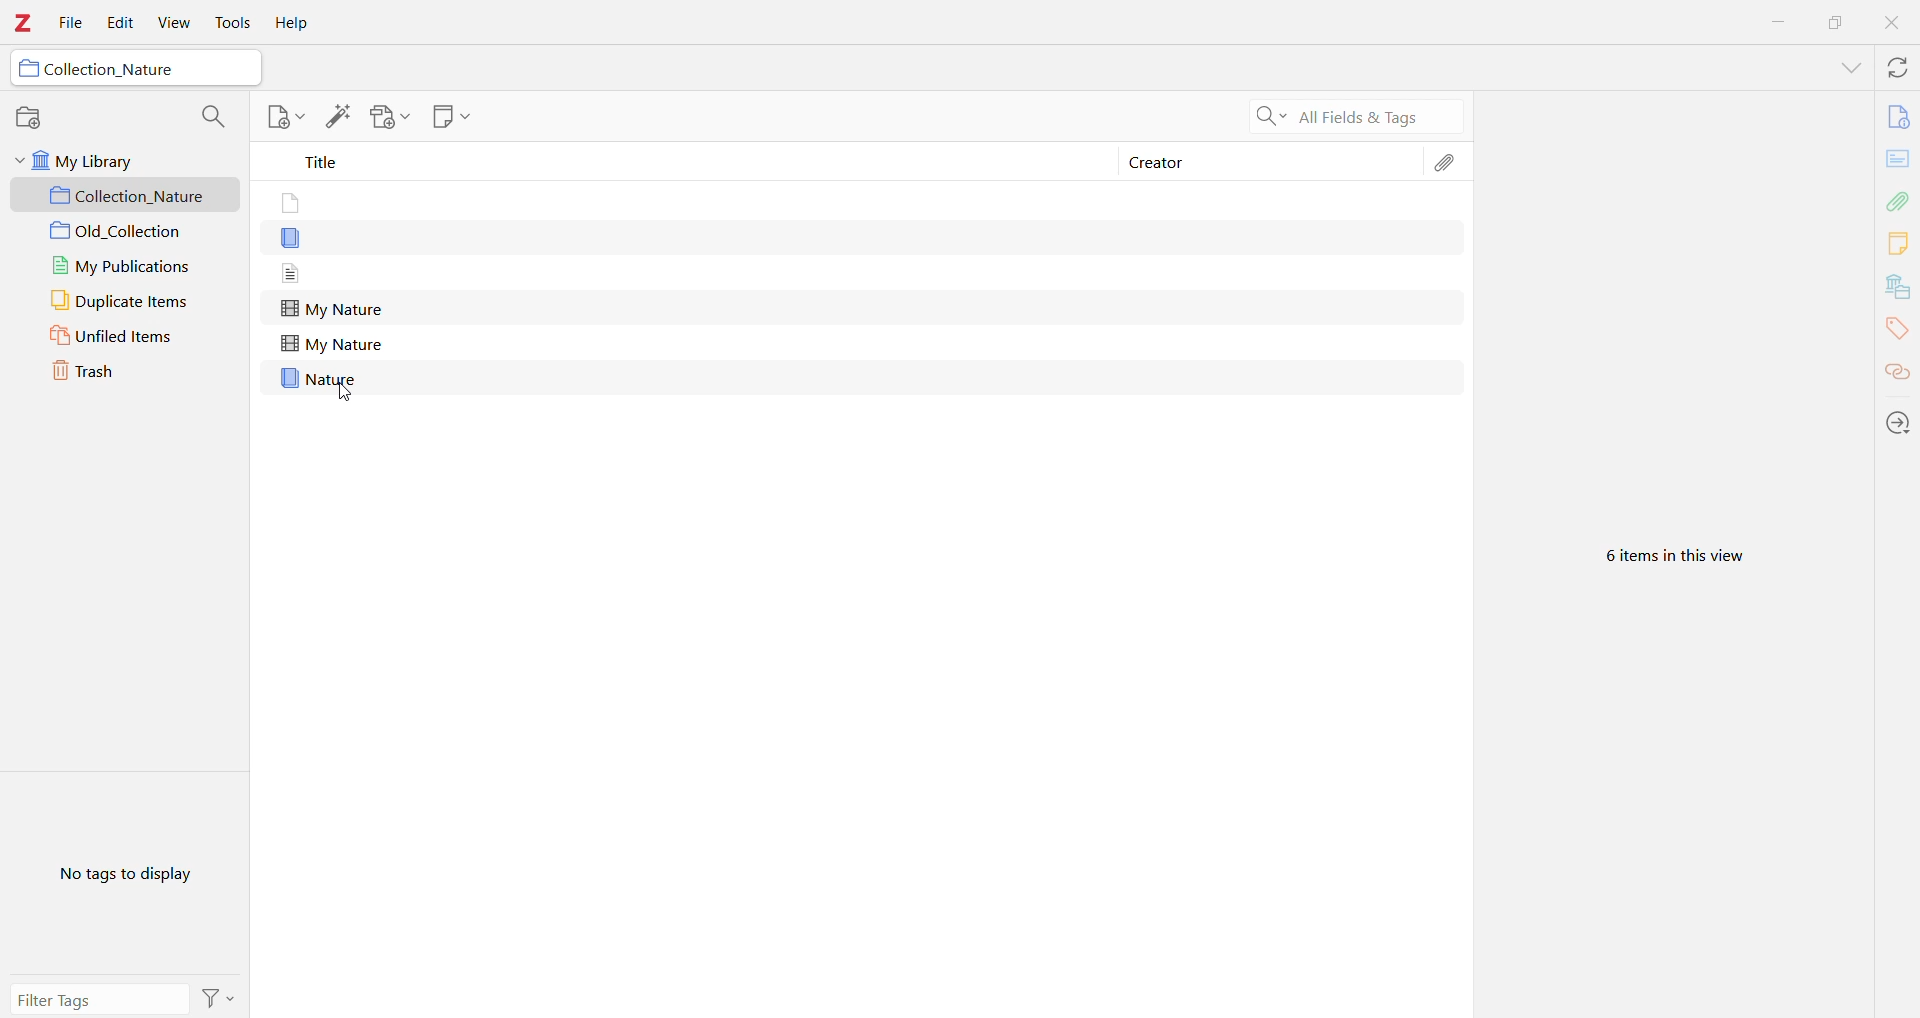 The width and height of the screenshot is (1920, 1018). Describe the element at coordinates (1844, 70) in the screenshot. I see `List All Tabs` at that location.